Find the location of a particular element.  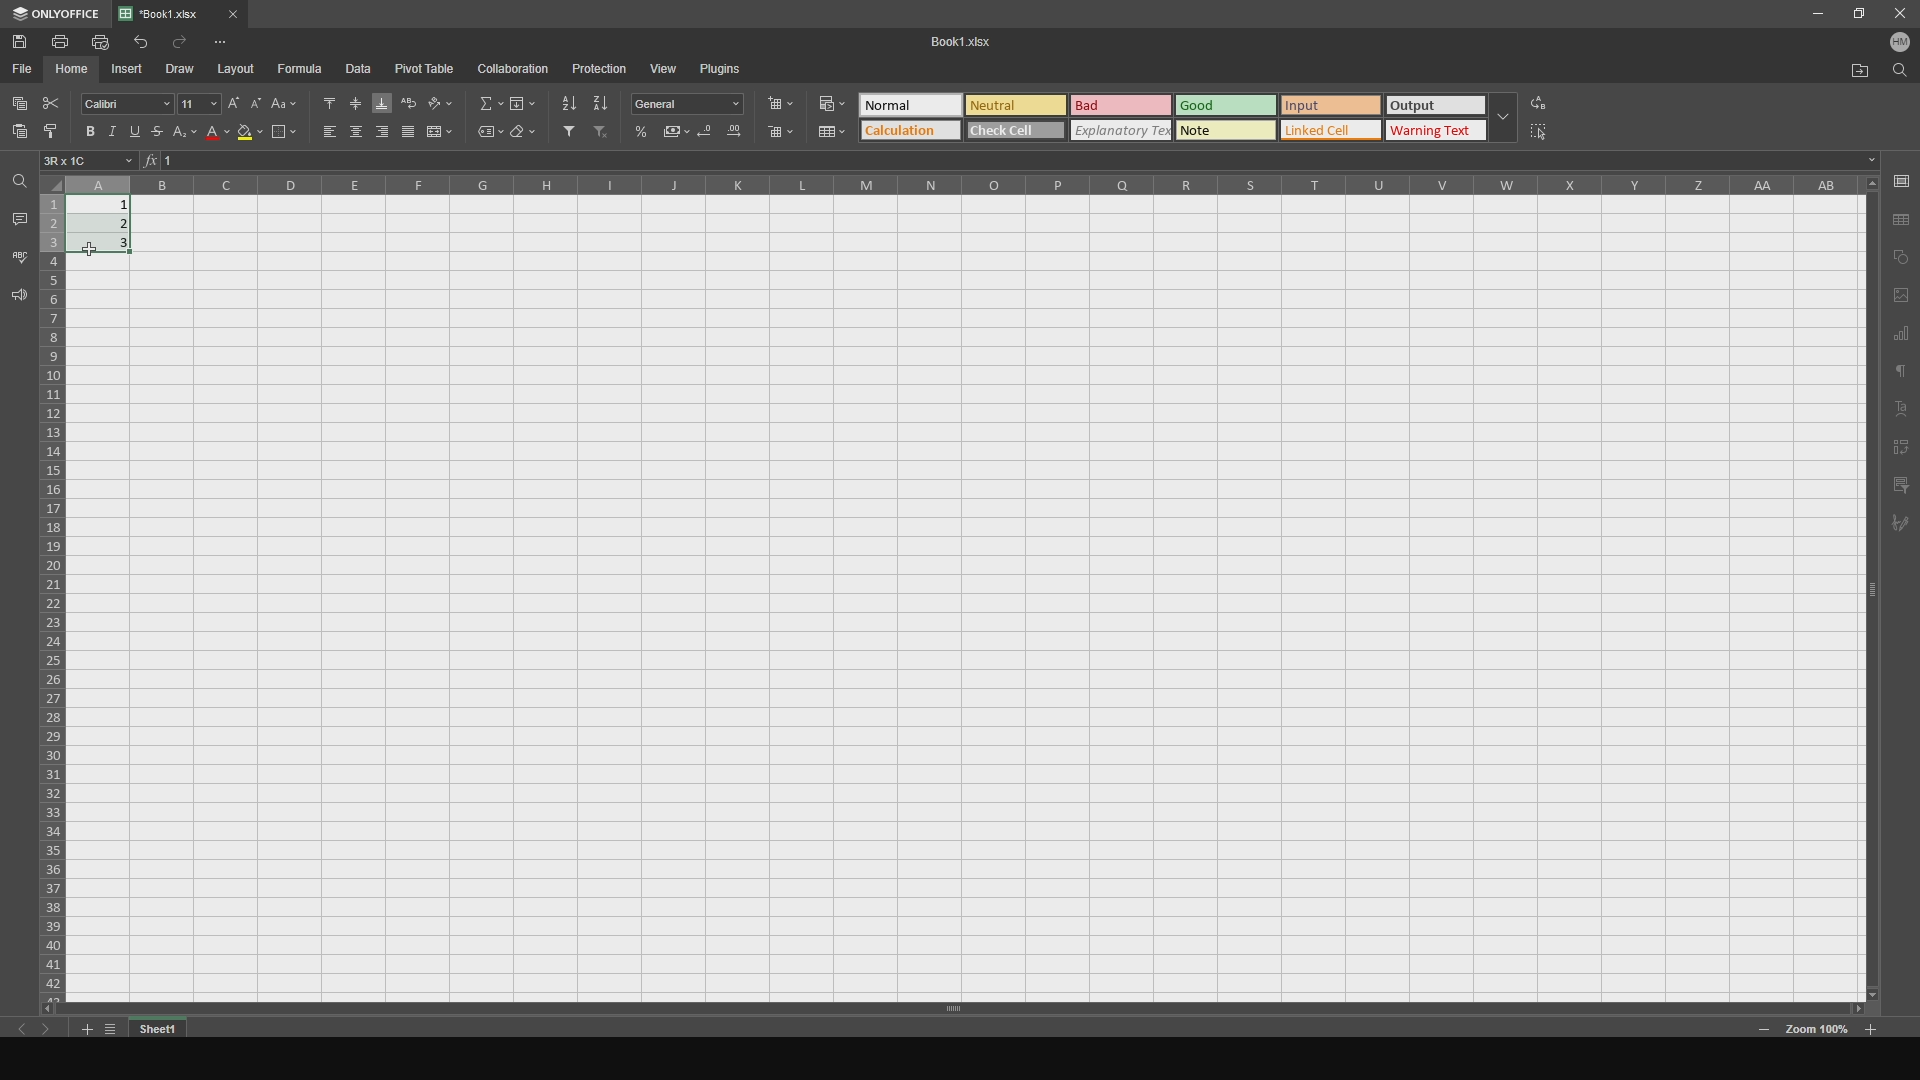

pivot table is located at coordinates (427, 69).